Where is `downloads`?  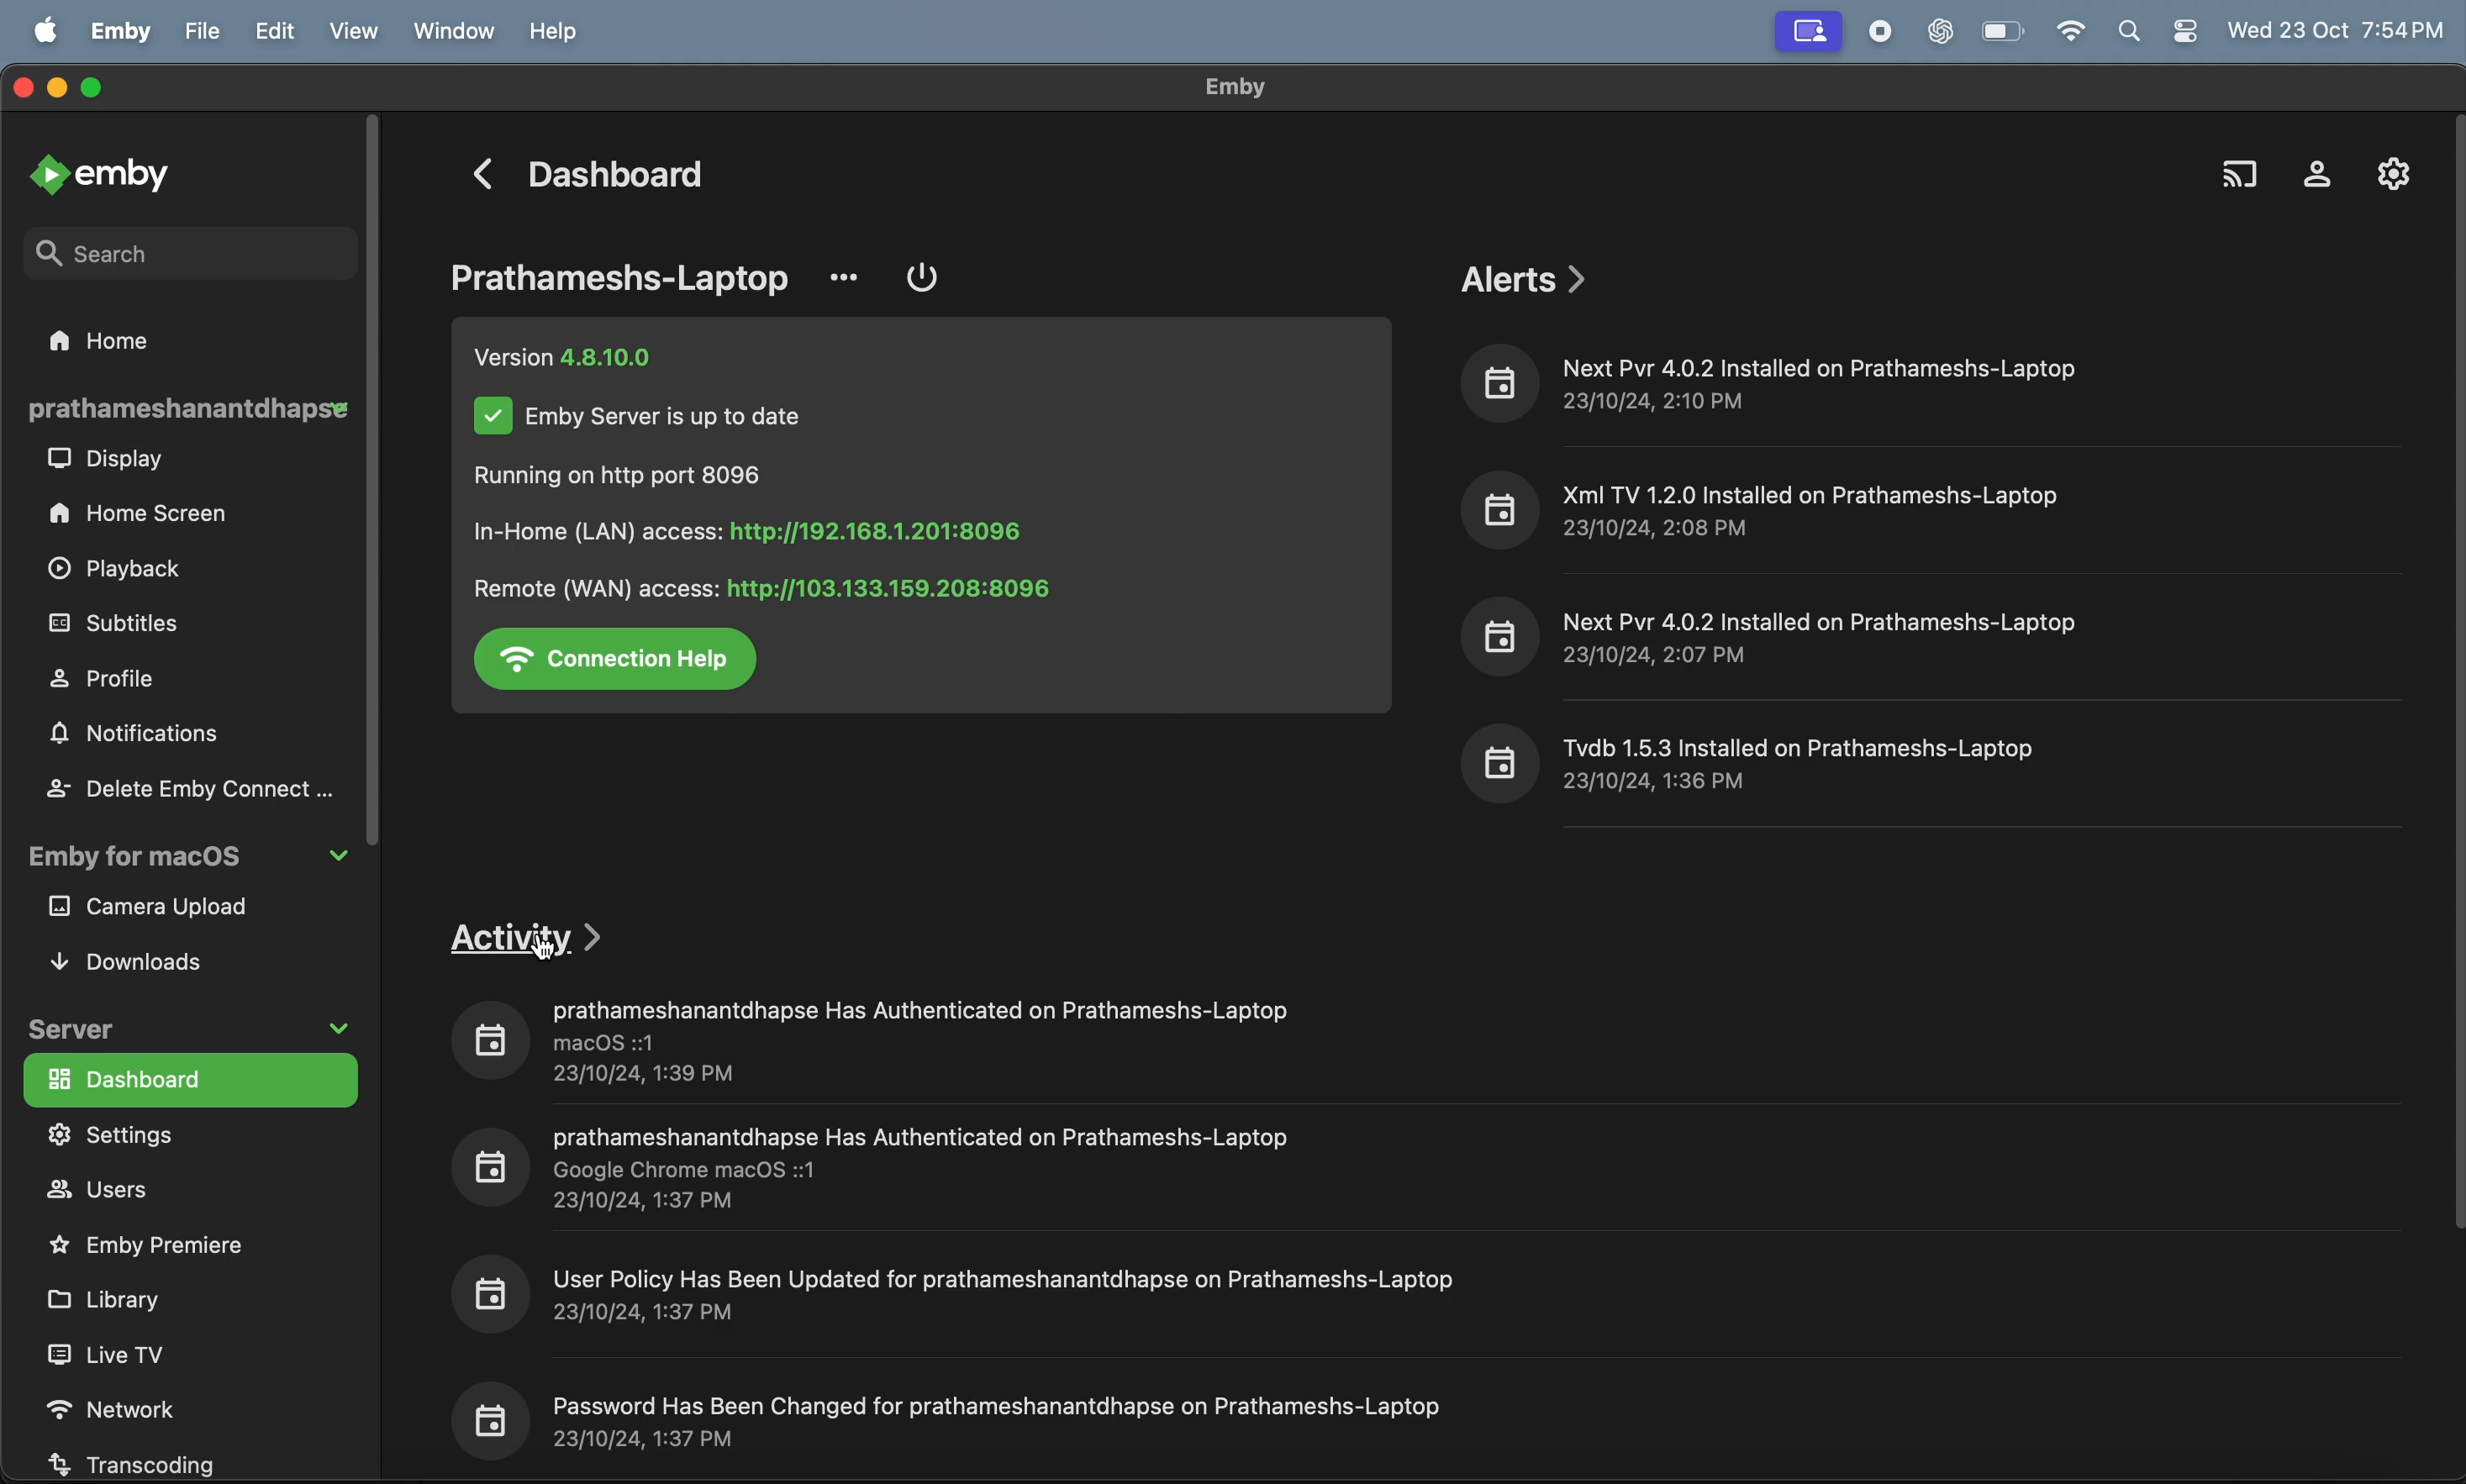
downloads is located at coordinates (148, 960).